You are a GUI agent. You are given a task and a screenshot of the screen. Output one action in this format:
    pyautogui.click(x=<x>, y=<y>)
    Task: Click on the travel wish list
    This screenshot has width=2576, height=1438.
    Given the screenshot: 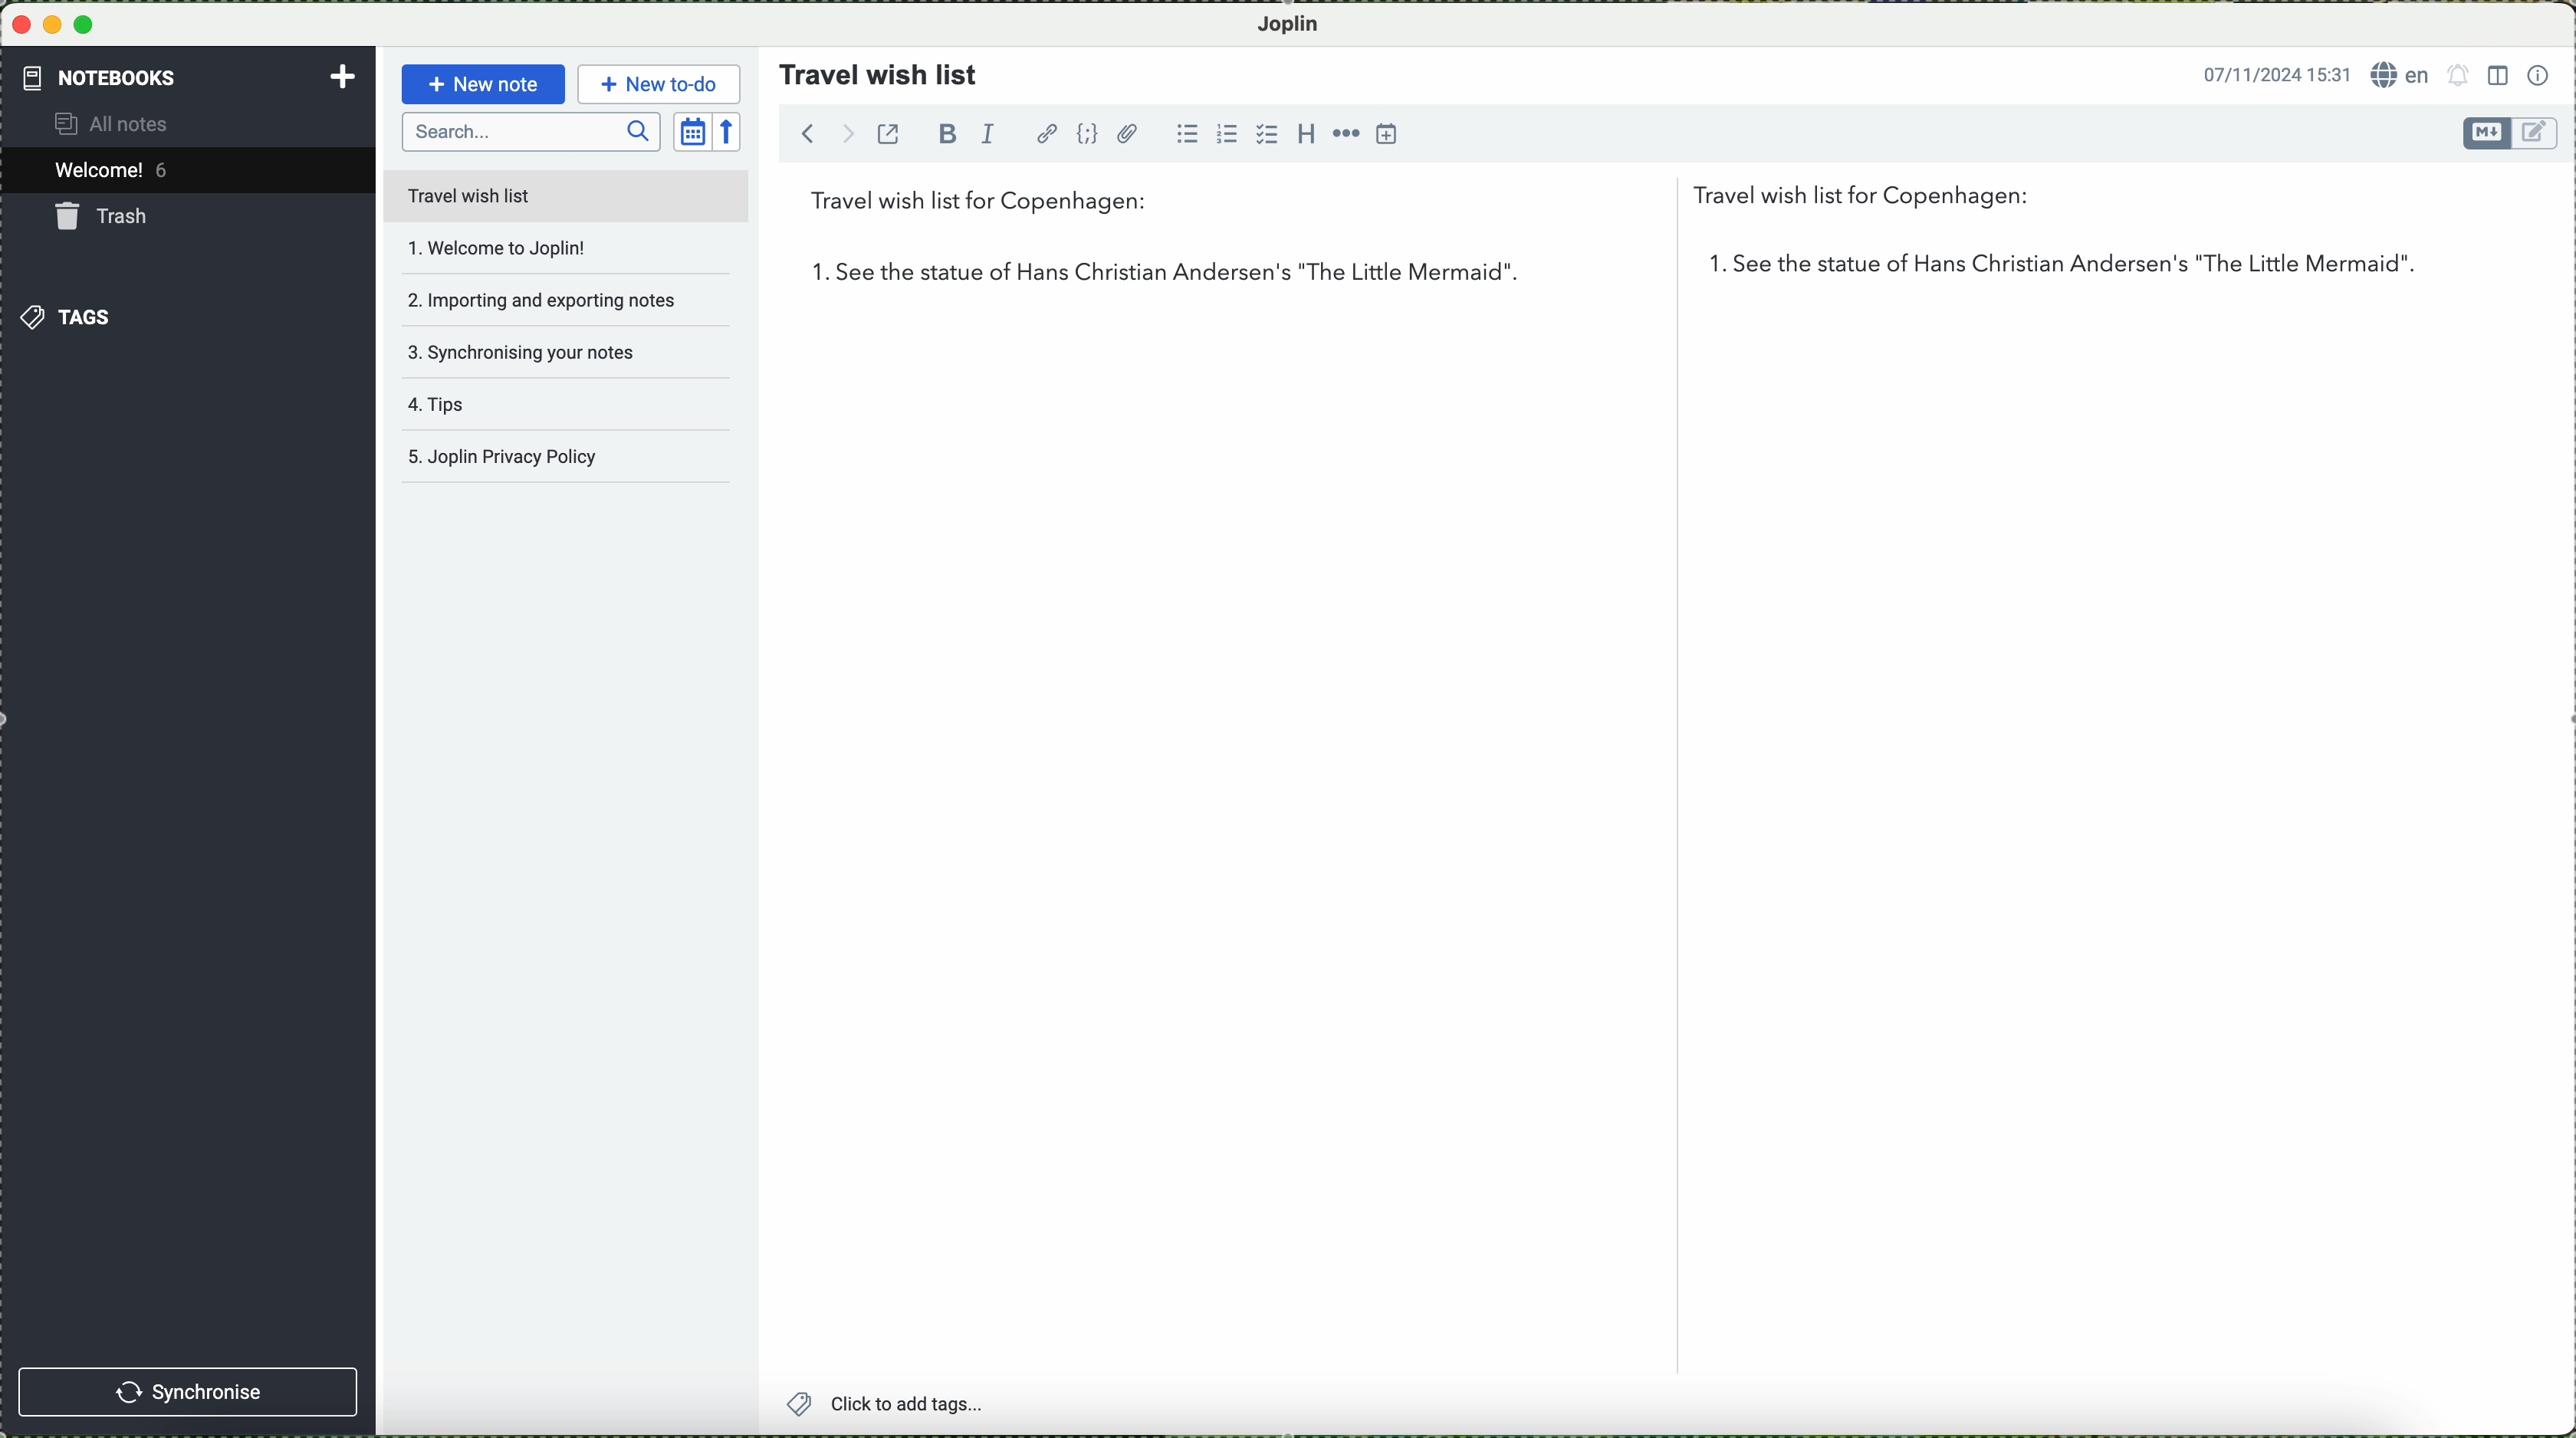 What is the action you would take?
    pyautogui.click(x=871, y=68)
    